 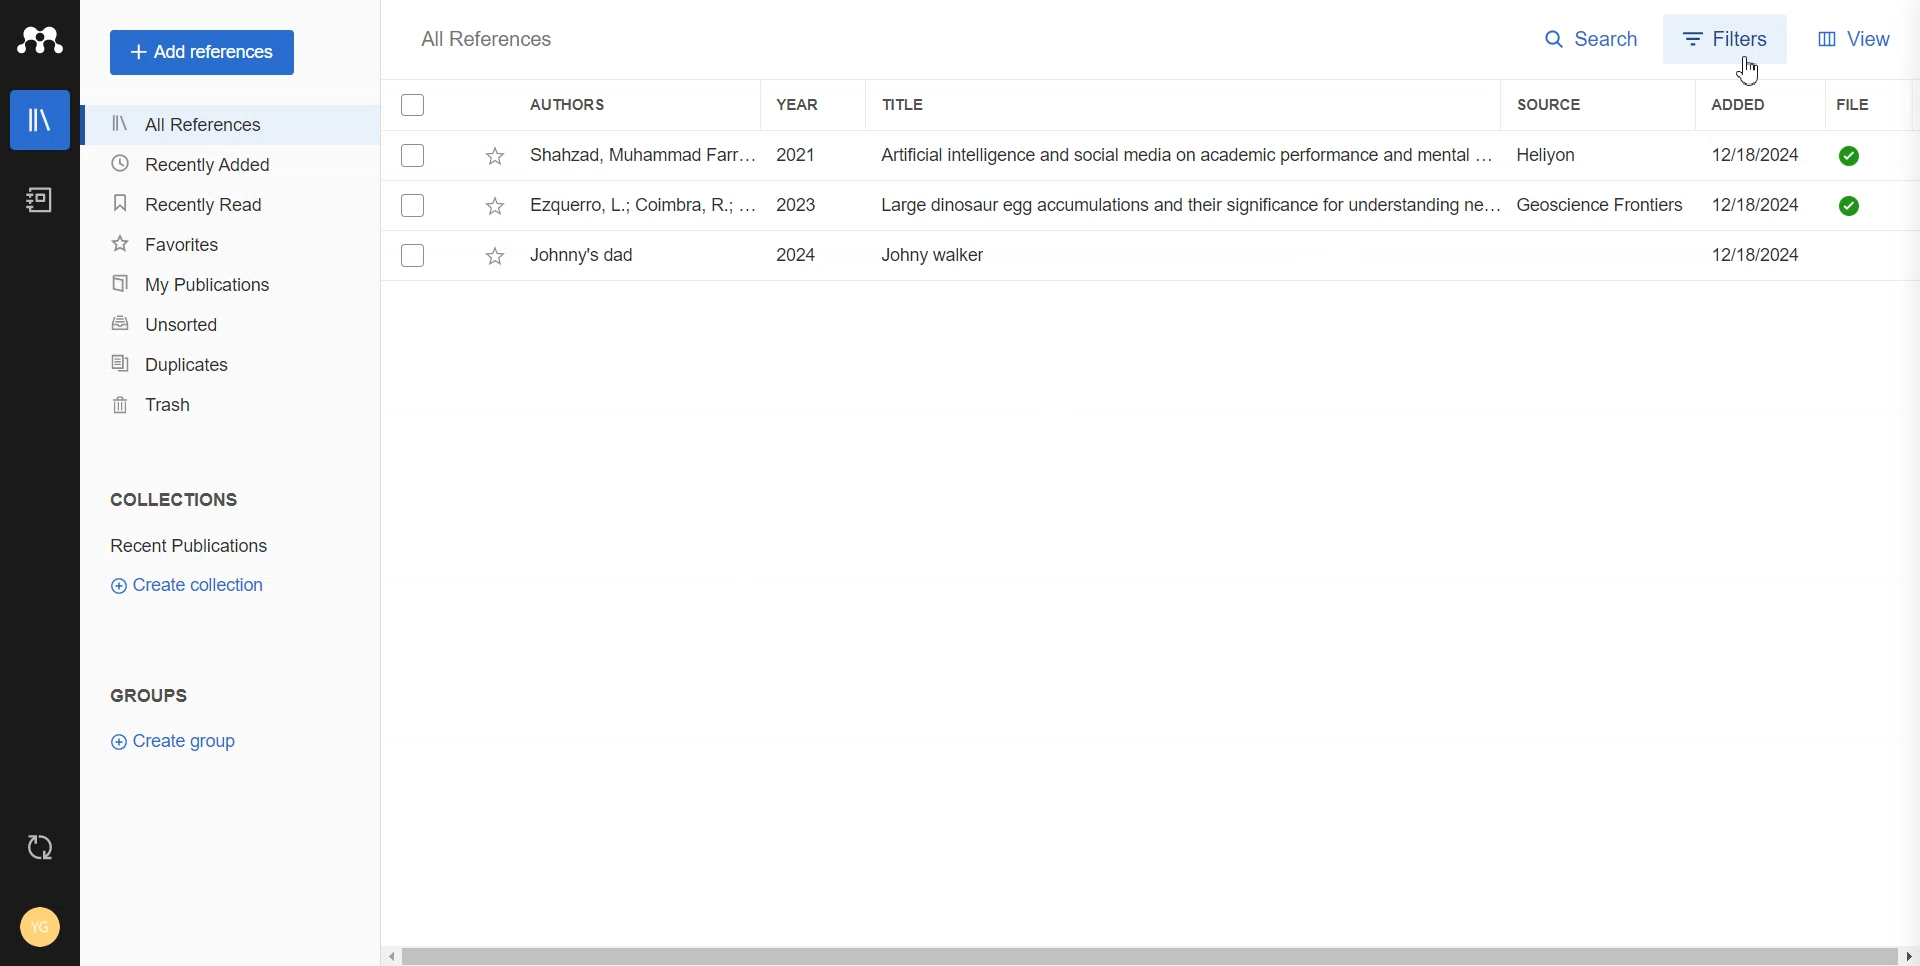 I want to click on Create Group, so click(x=183, y=740).